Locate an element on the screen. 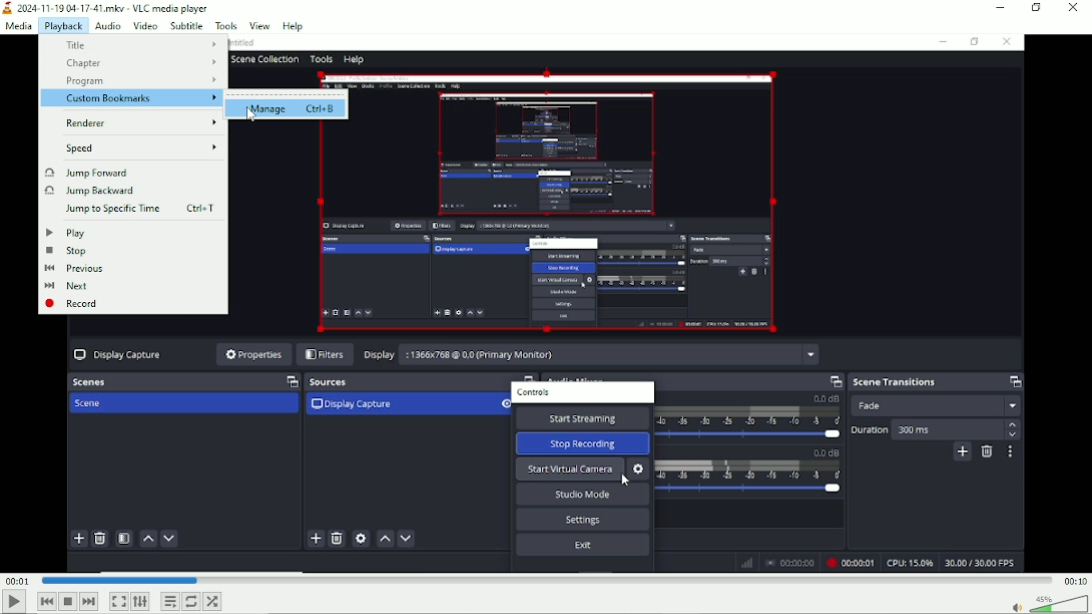 Image resolution: width=1092 pixels, height=614 pixels. Playback is located at coordinates (64, 26).